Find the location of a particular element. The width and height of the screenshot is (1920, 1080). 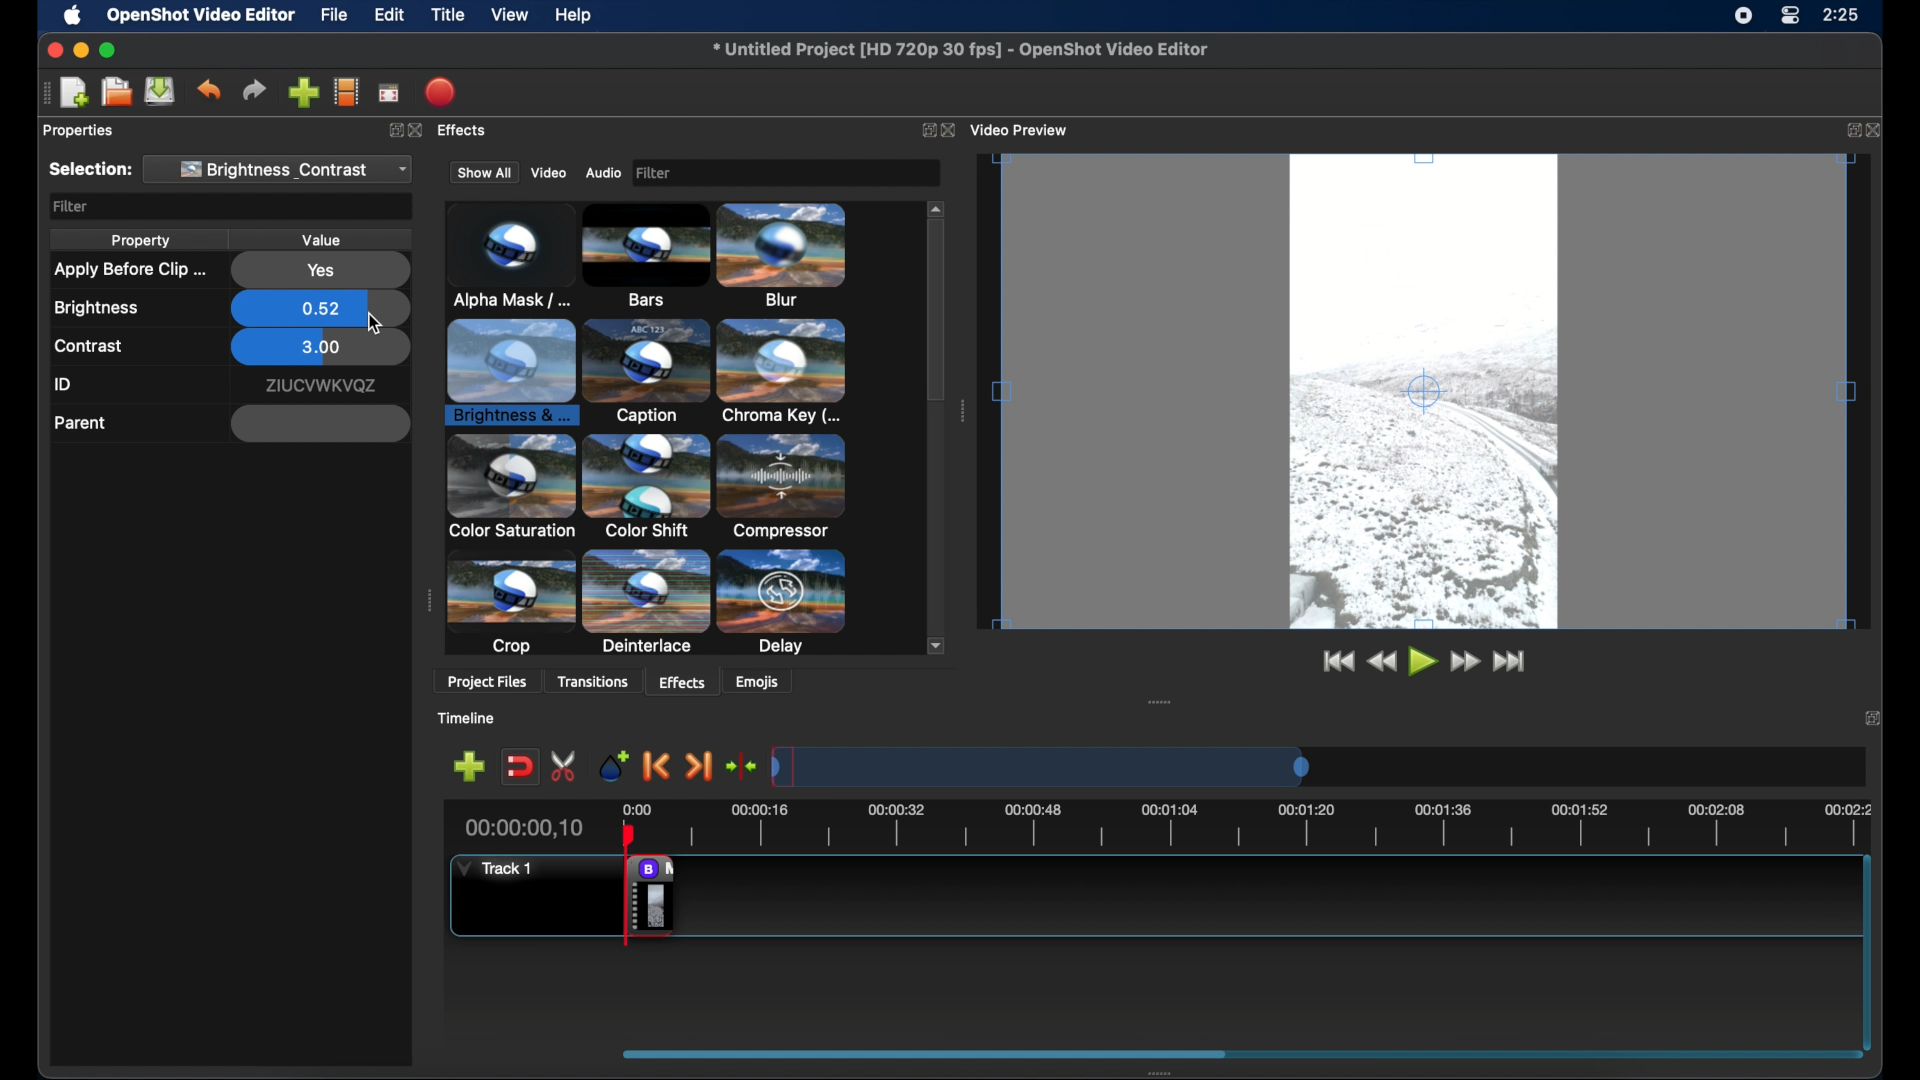

3.00 is located at coordinates (320, 349).